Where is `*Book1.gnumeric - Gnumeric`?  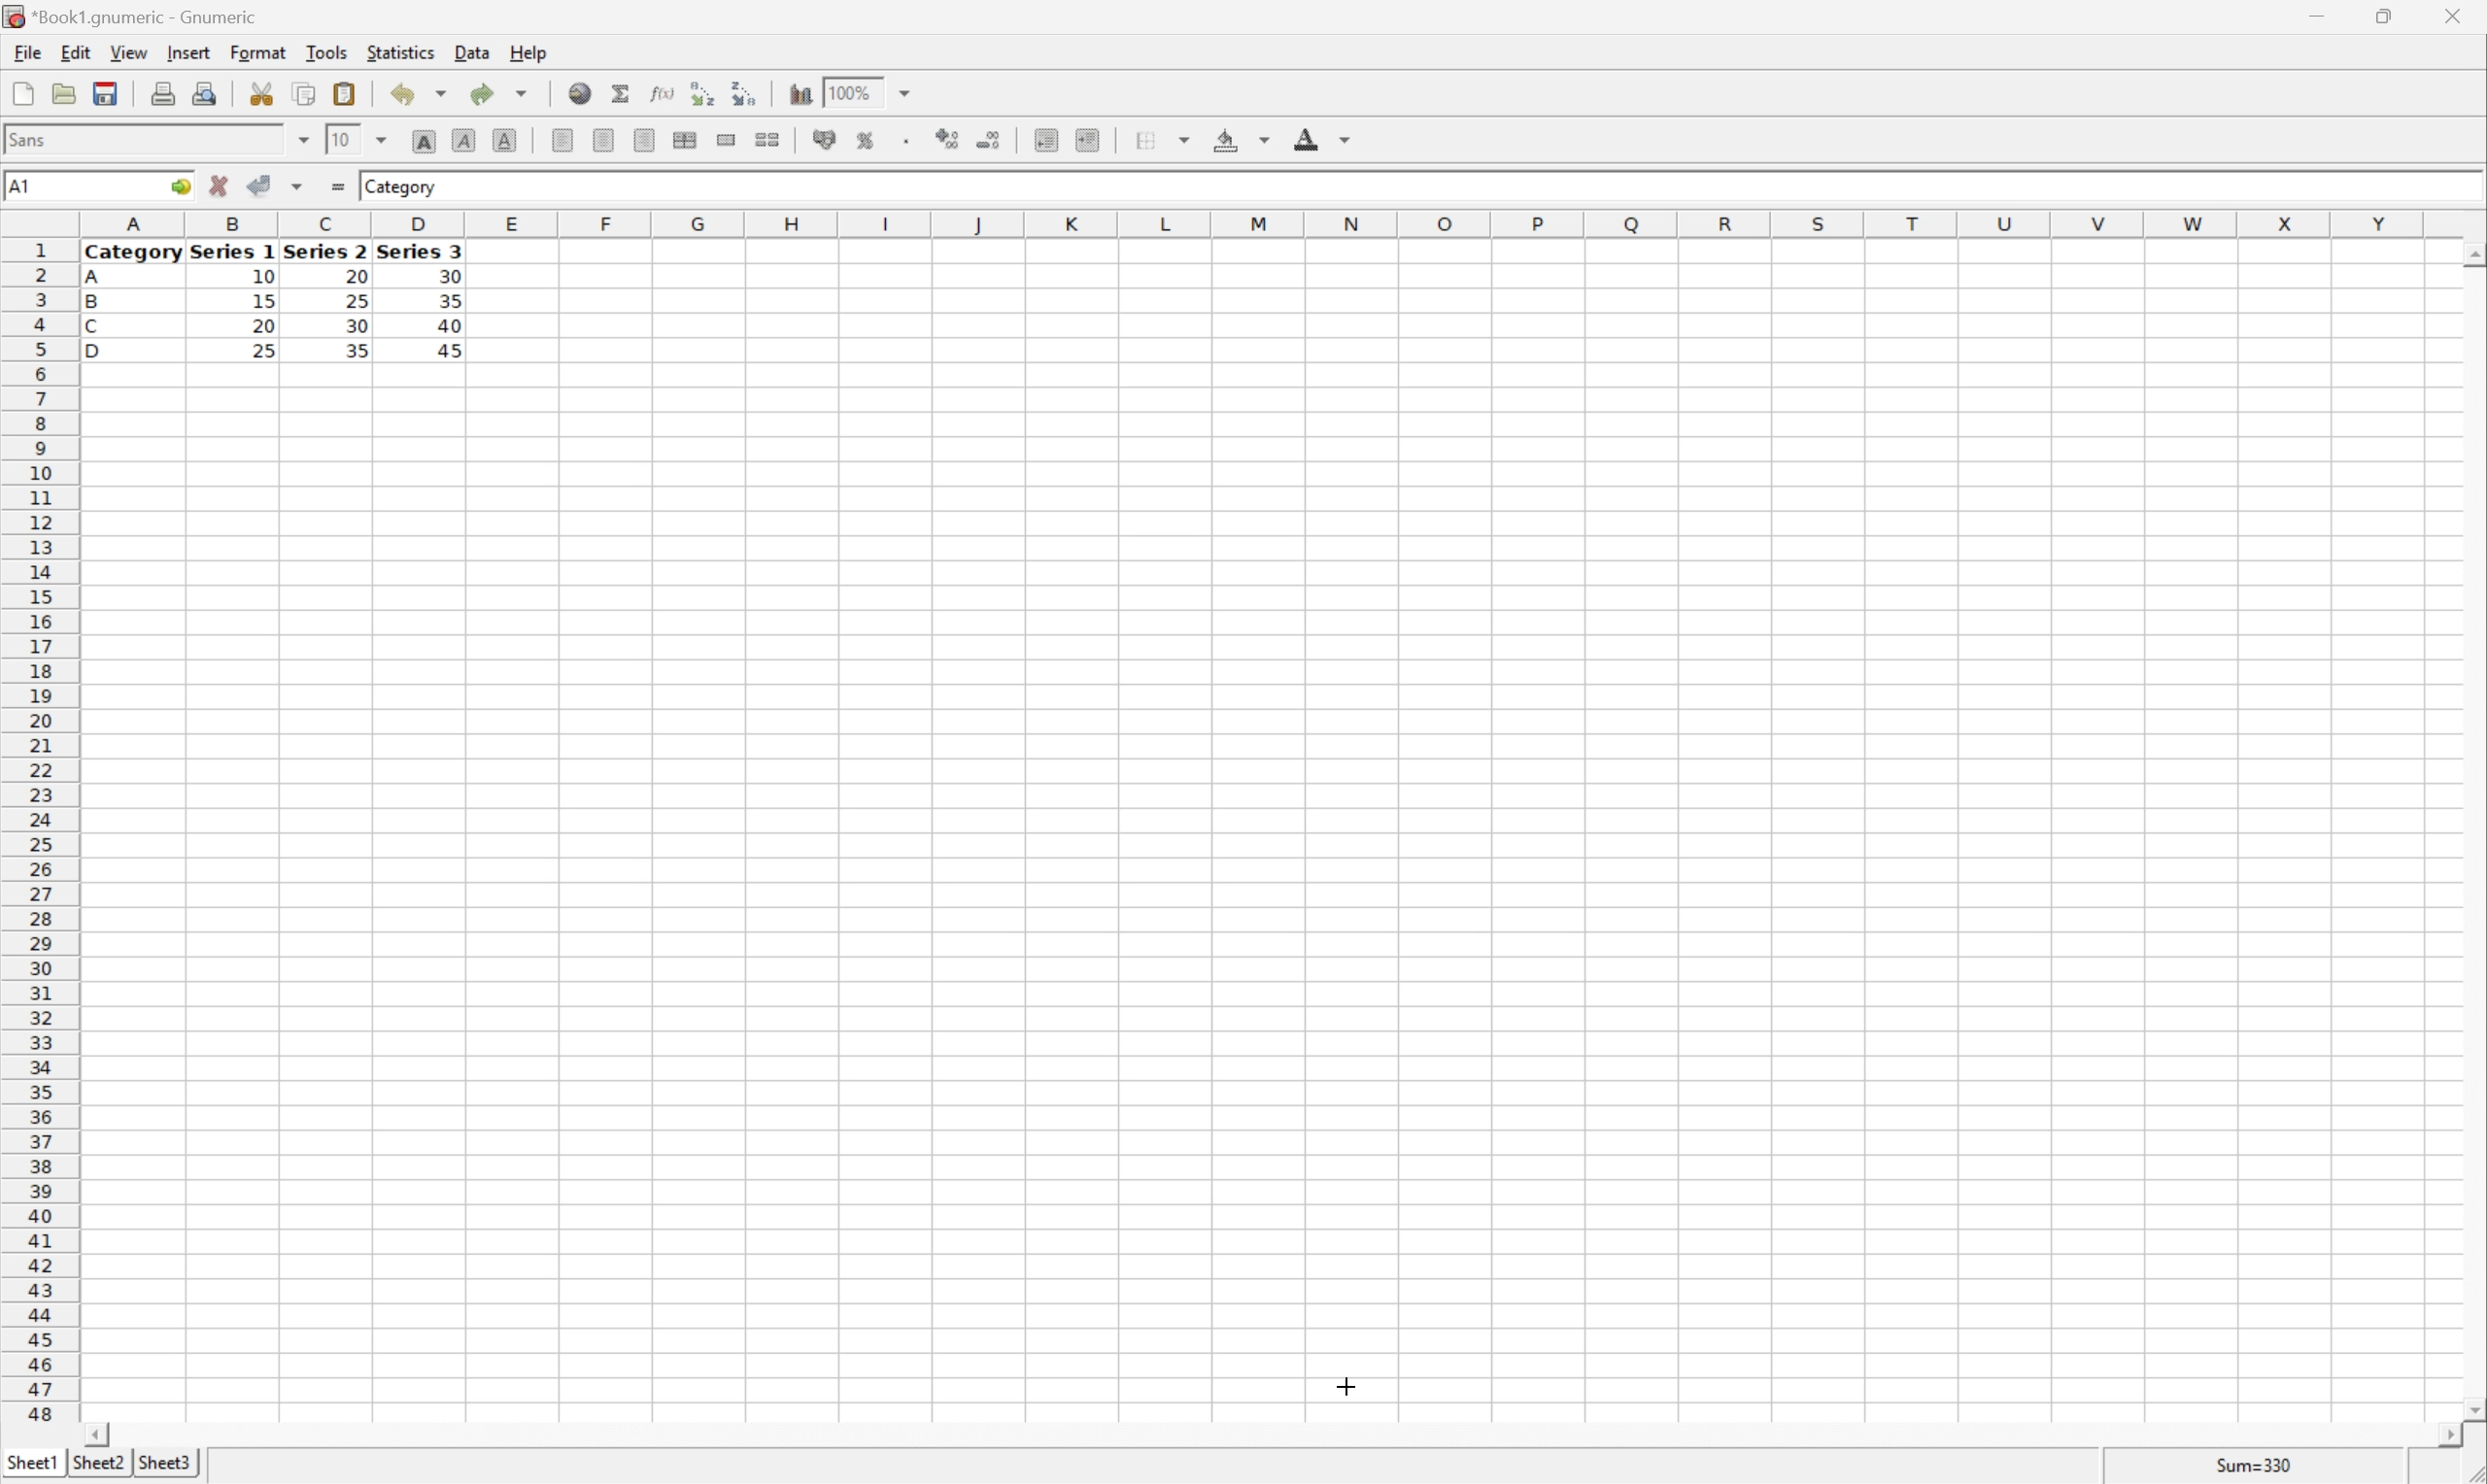 *Book1.gnumeric - Gnumeric is located at coordinates (132, 15).